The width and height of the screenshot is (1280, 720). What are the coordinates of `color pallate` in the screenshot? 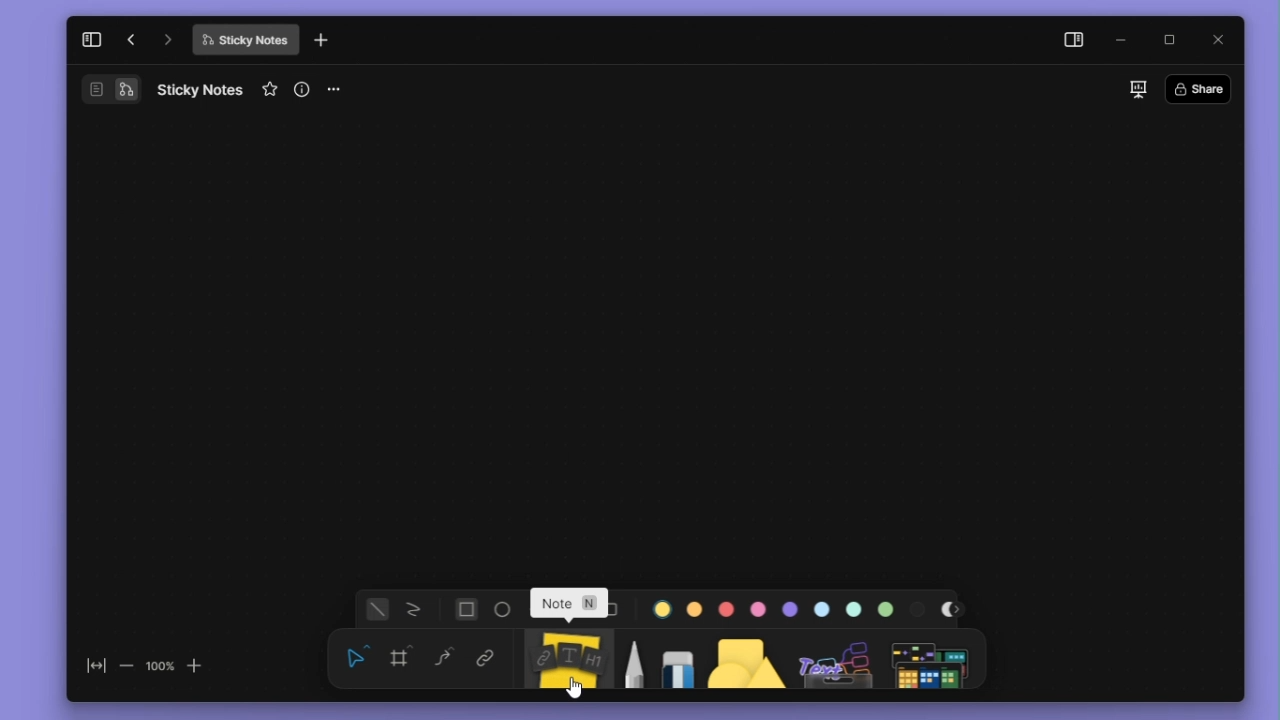 It's located at (788, 610).